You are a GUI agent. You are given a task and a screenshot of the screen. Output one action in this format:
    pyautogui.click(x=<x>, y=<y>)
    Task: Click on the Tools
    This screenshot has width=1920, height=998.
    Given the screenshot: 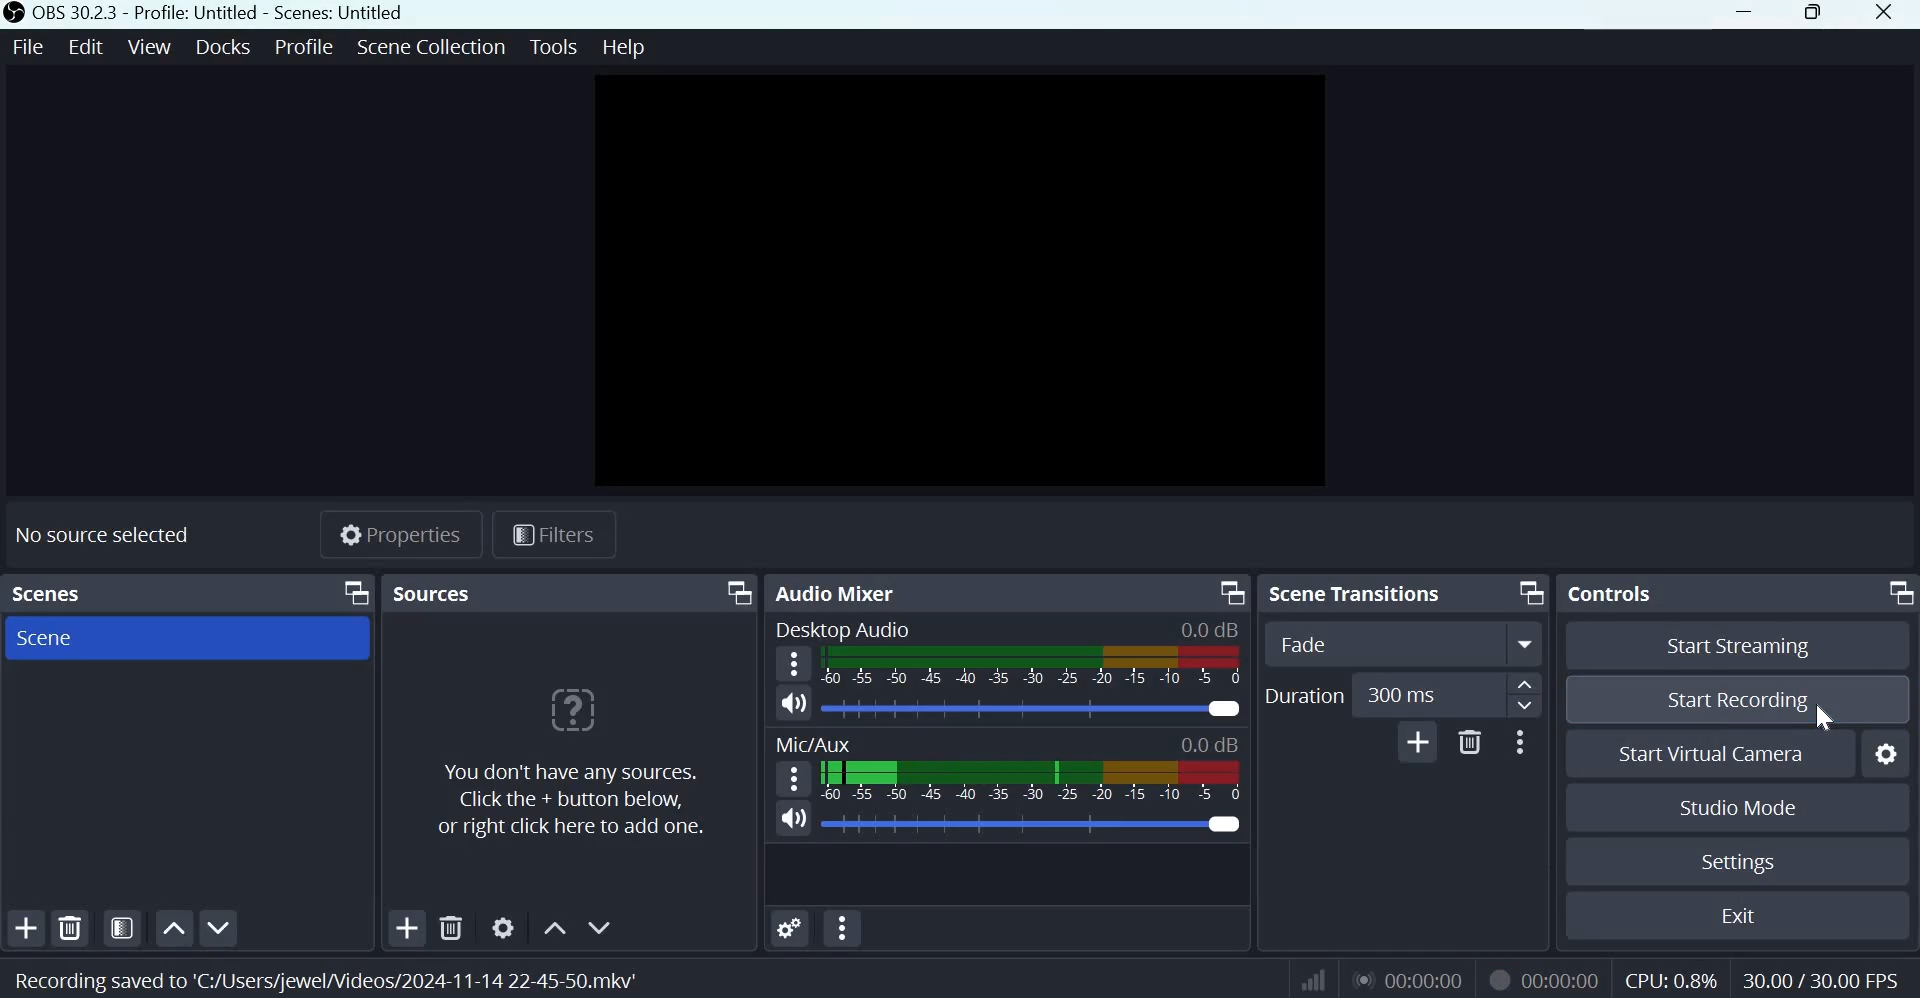 What is the action you would take?
    pyautogui.click(x=555, y=47)
    